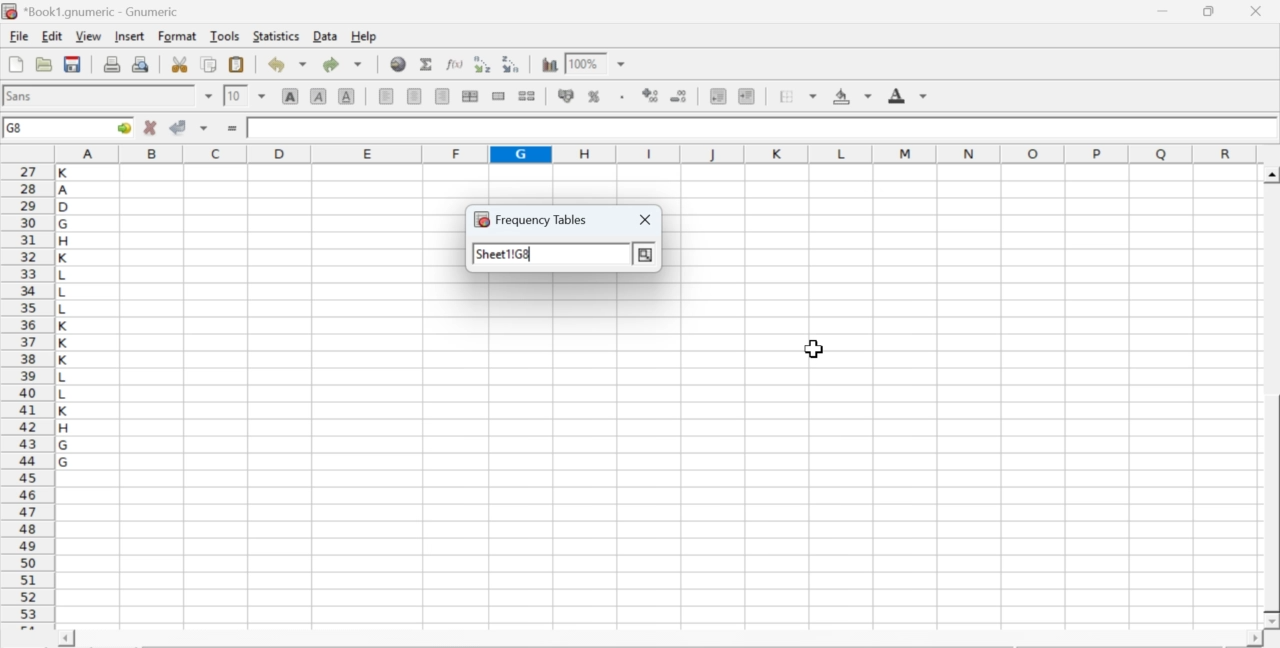  Describe the element at coordinates (234, 129) in the screenshot. I see `enter formula` at that location.